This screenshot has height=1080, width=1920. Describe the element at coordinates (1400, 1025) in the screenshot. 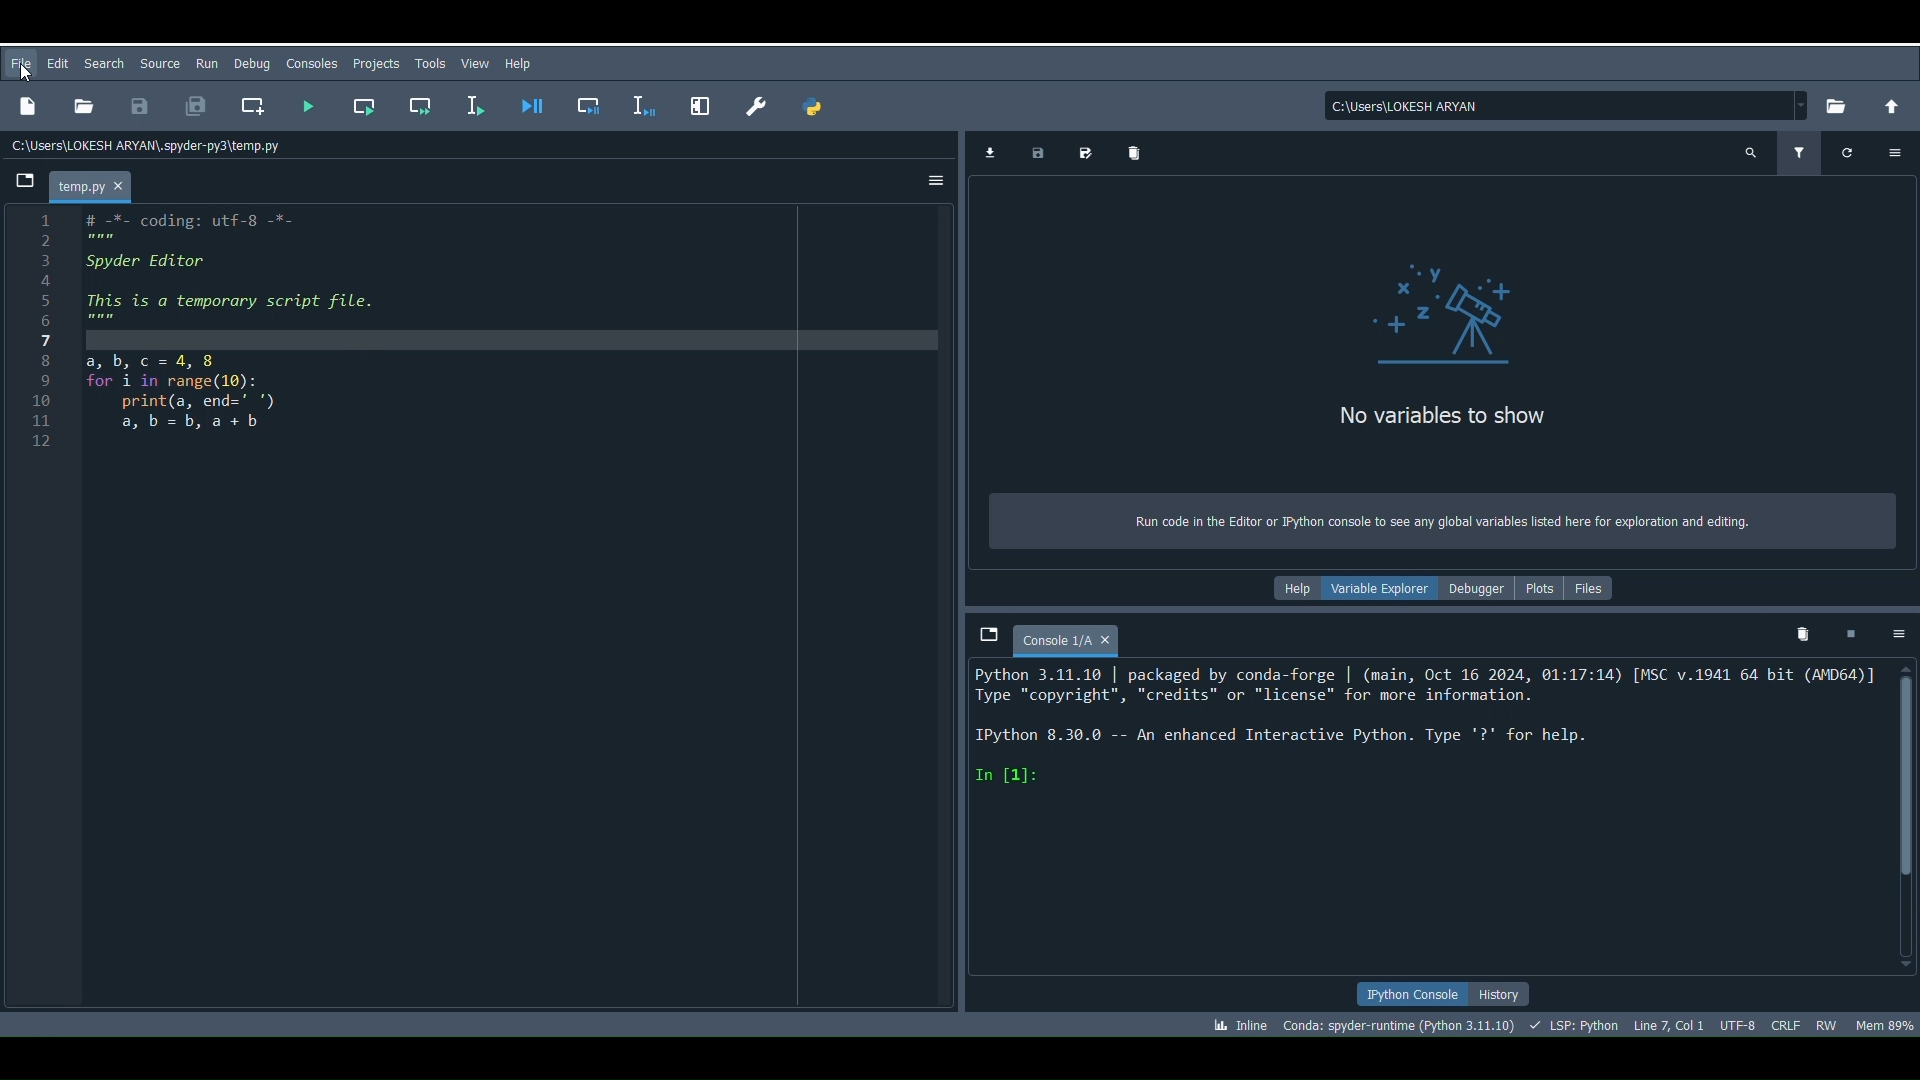

I see `Version` at that location.